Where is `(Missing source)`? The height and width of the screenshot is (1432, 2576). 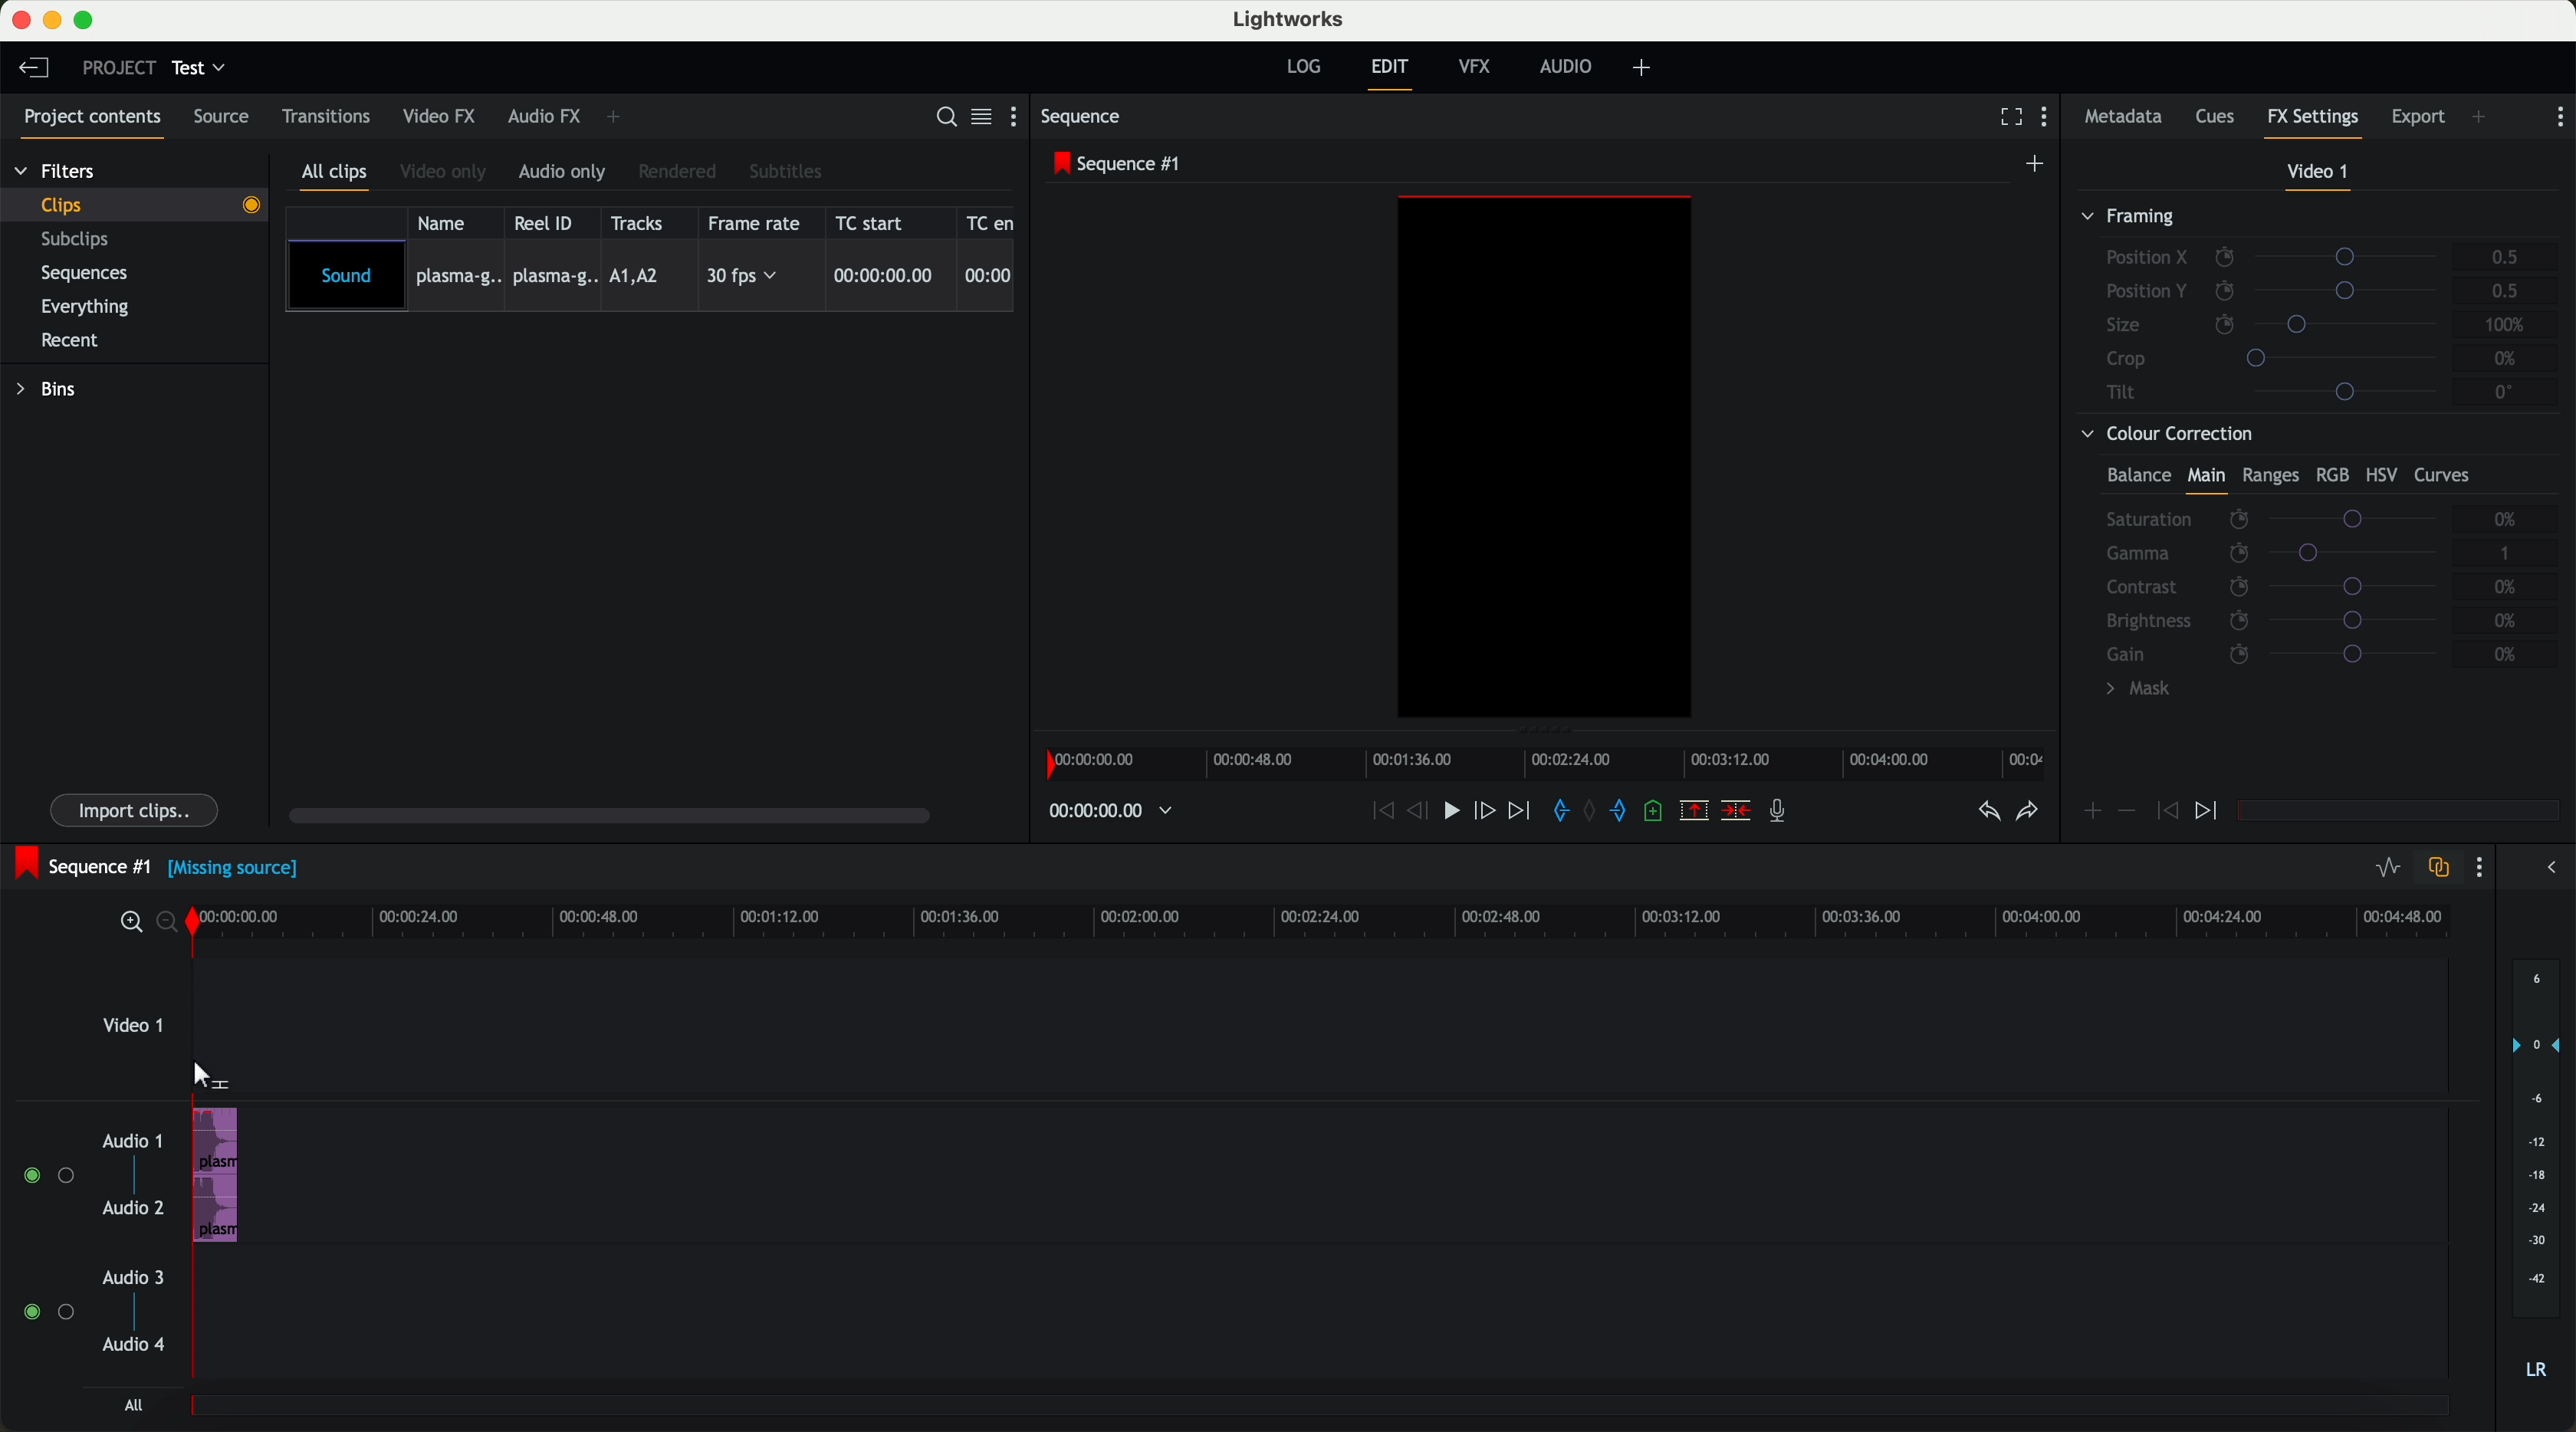
(Missing source) is located at coordinates (238, 872).